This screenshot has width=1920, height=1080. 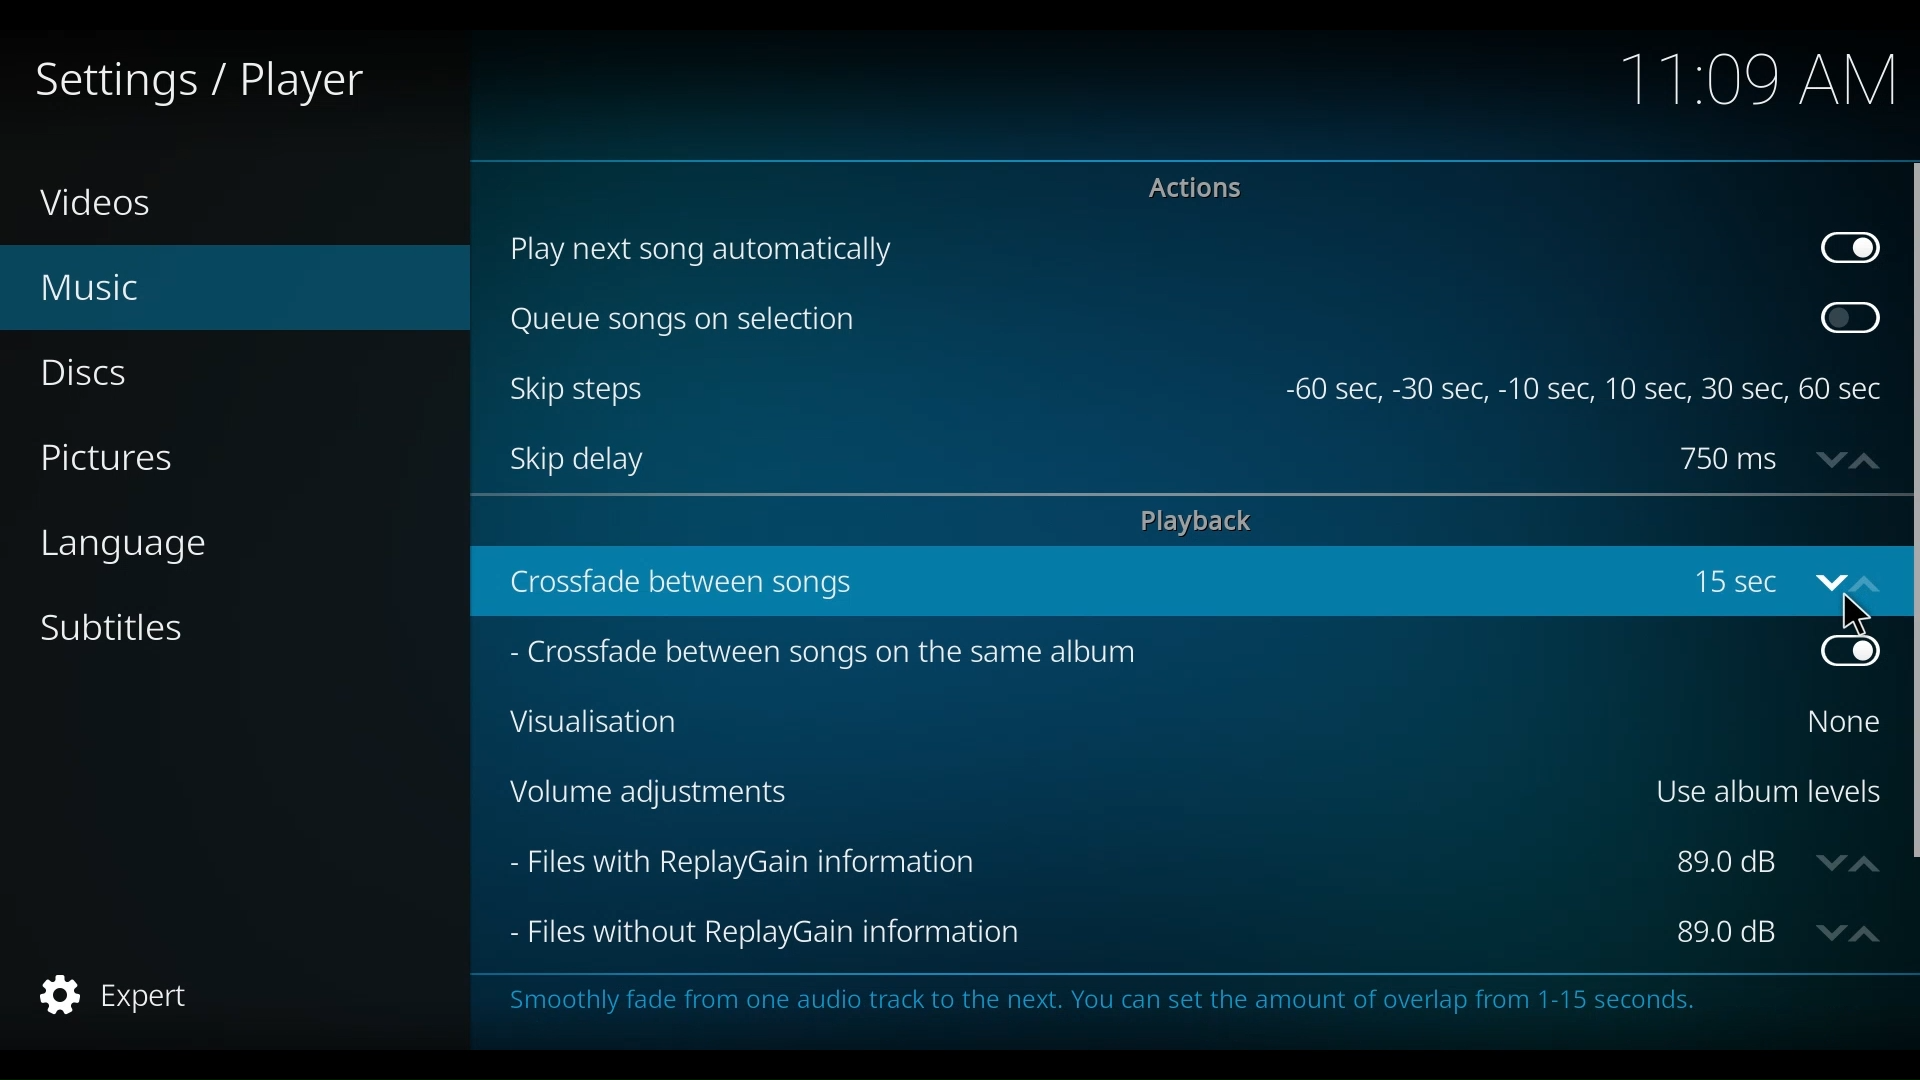 I want to click on Skip stes, so click(x=889, y=389).